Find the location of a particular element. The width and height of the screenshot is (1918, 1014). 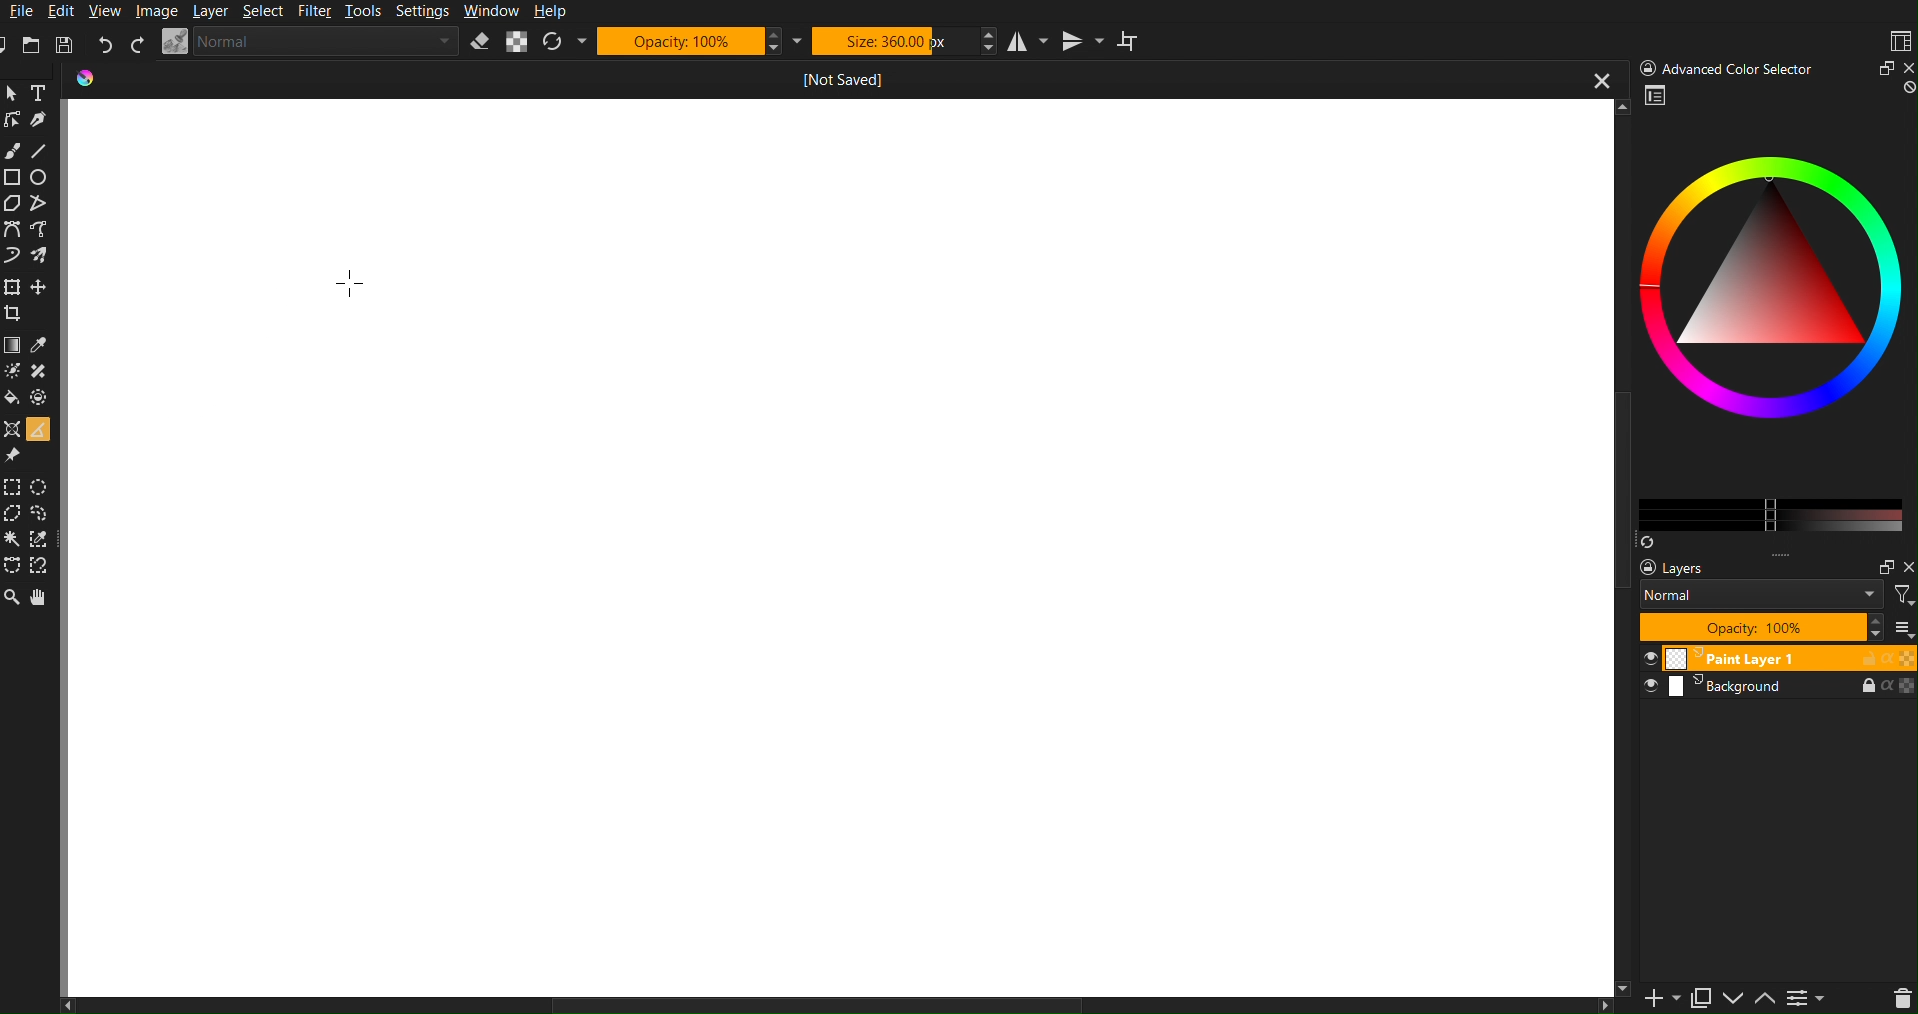

Workspace is located at coordinates (844, 550).